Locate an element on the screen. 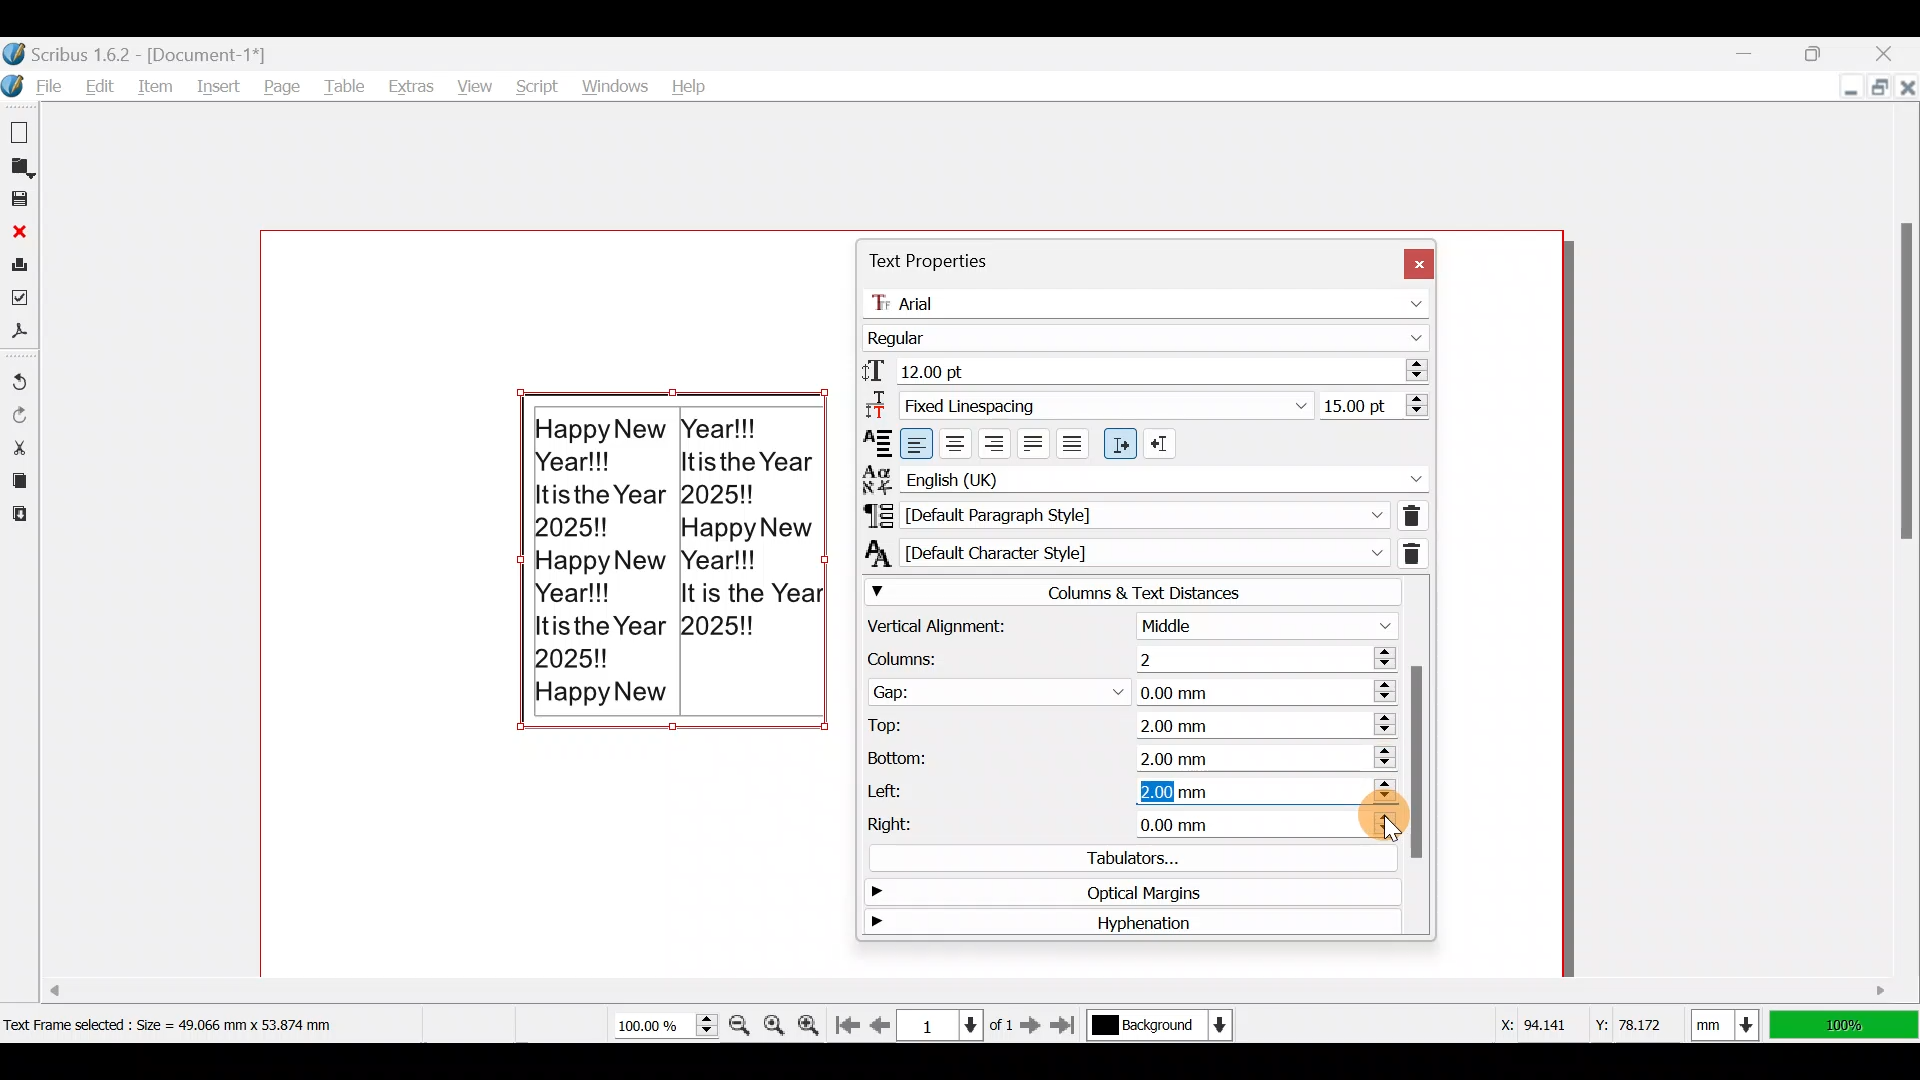  Left is located at coordinates (1127, 788).